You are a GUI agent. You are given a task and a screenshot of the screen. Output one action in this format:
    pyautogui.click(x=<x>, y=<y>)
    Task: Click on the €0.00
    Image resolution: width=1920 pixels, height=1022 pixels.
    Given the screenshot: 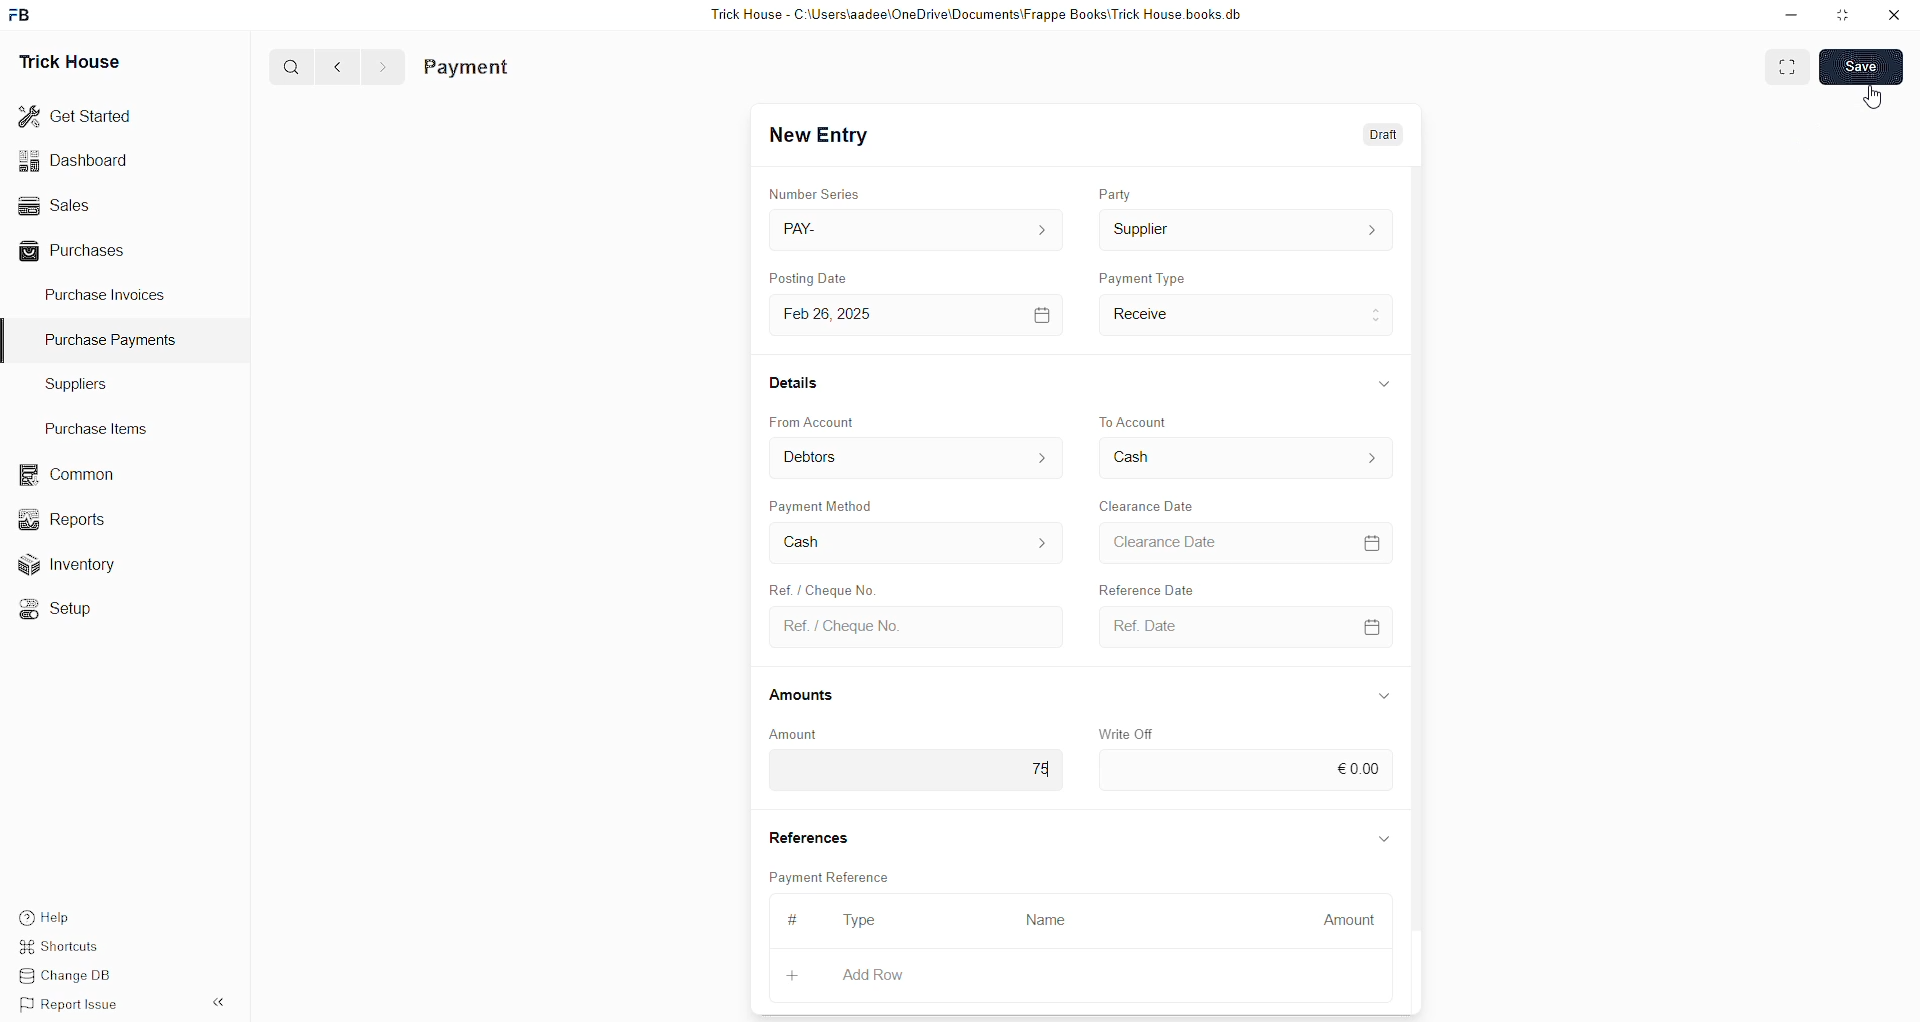 What is the action you would take?
    pyautogui.click(x=914, y=772)
    